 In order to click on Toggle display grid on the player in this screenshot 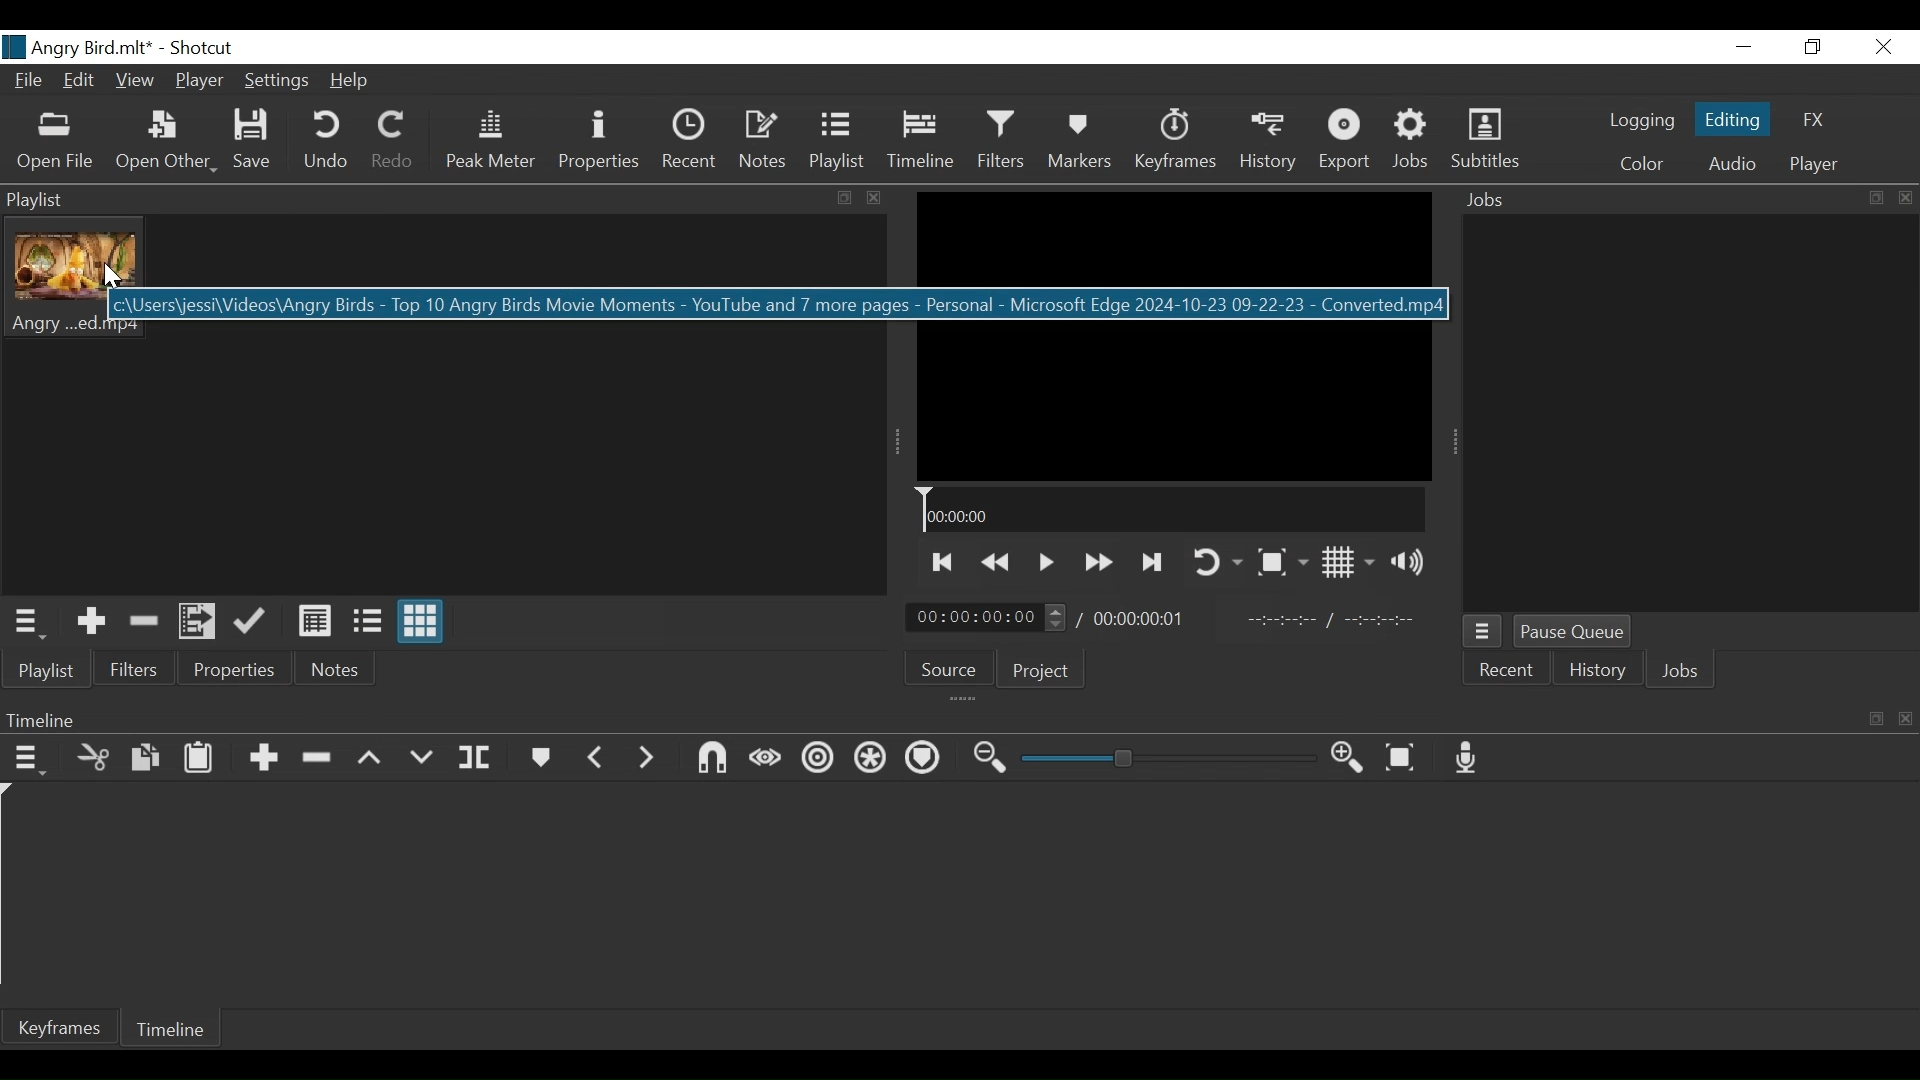, I will do `click(1348, 562)`.